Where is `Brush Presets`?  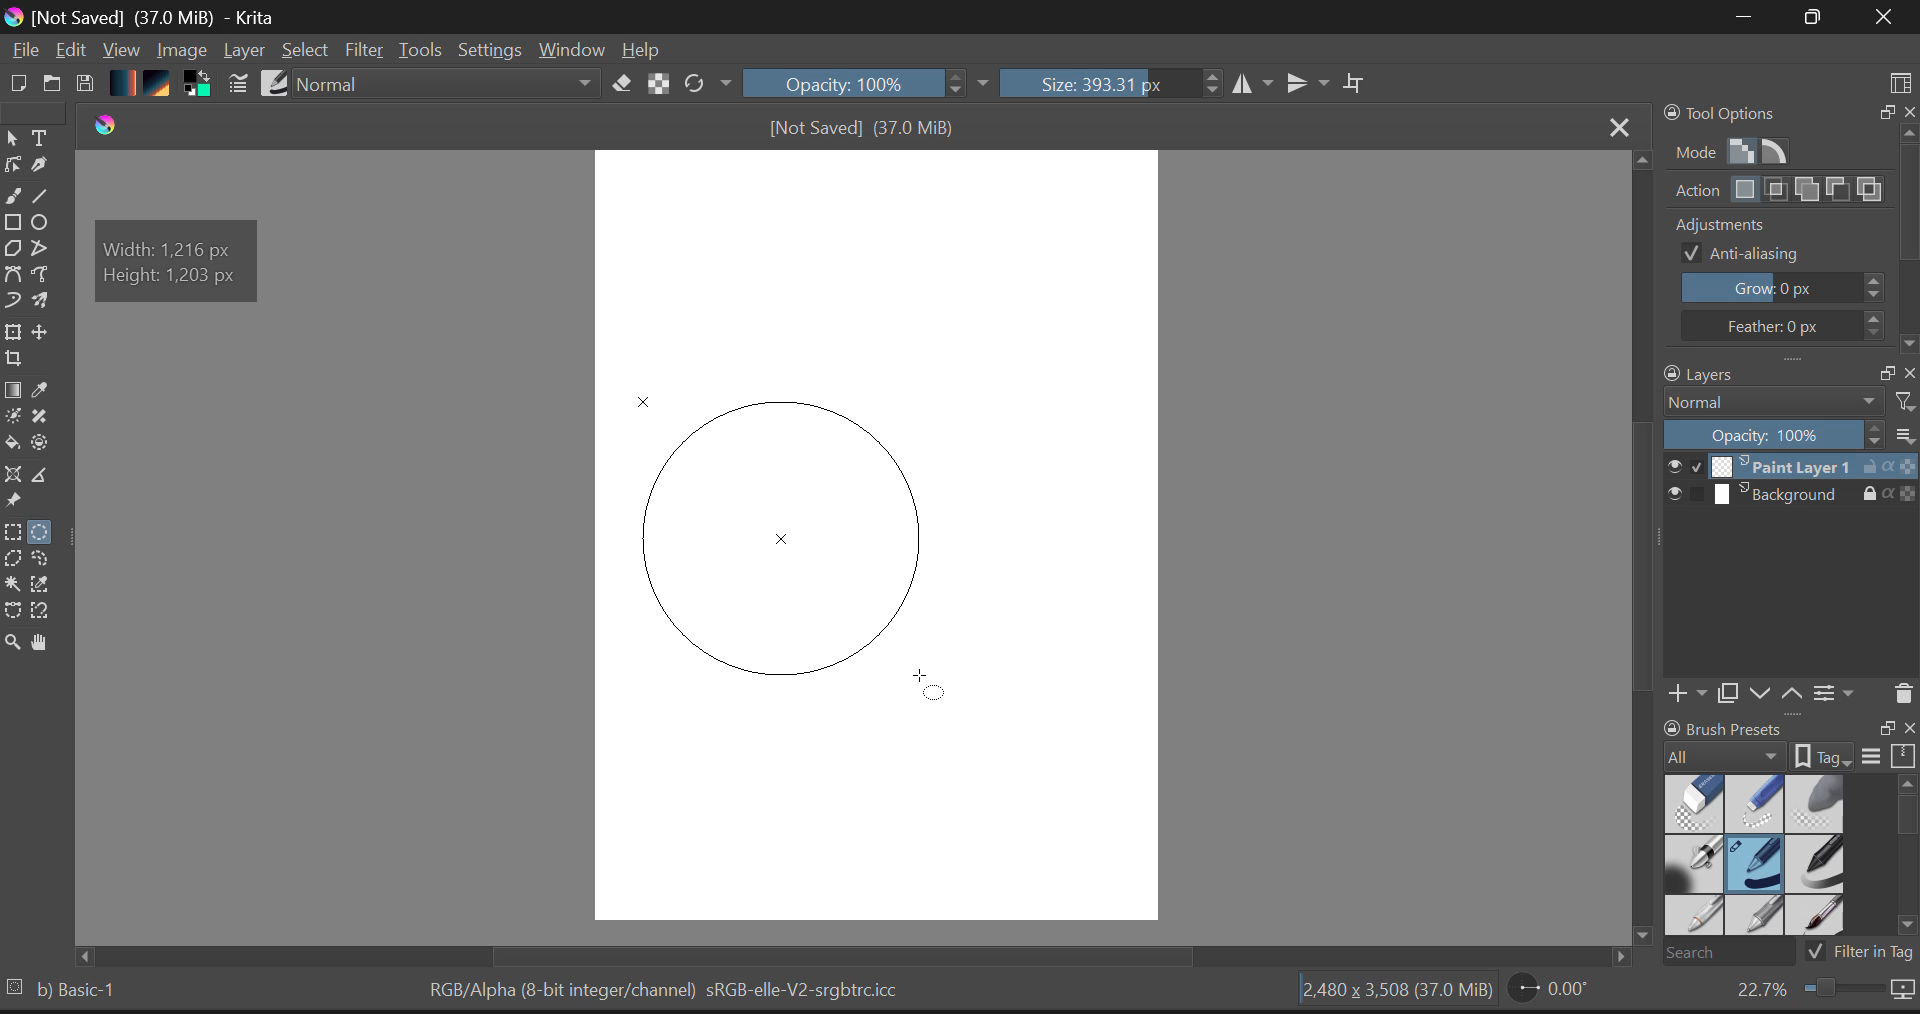 Brush Presets is located at coordinates (277, 83).